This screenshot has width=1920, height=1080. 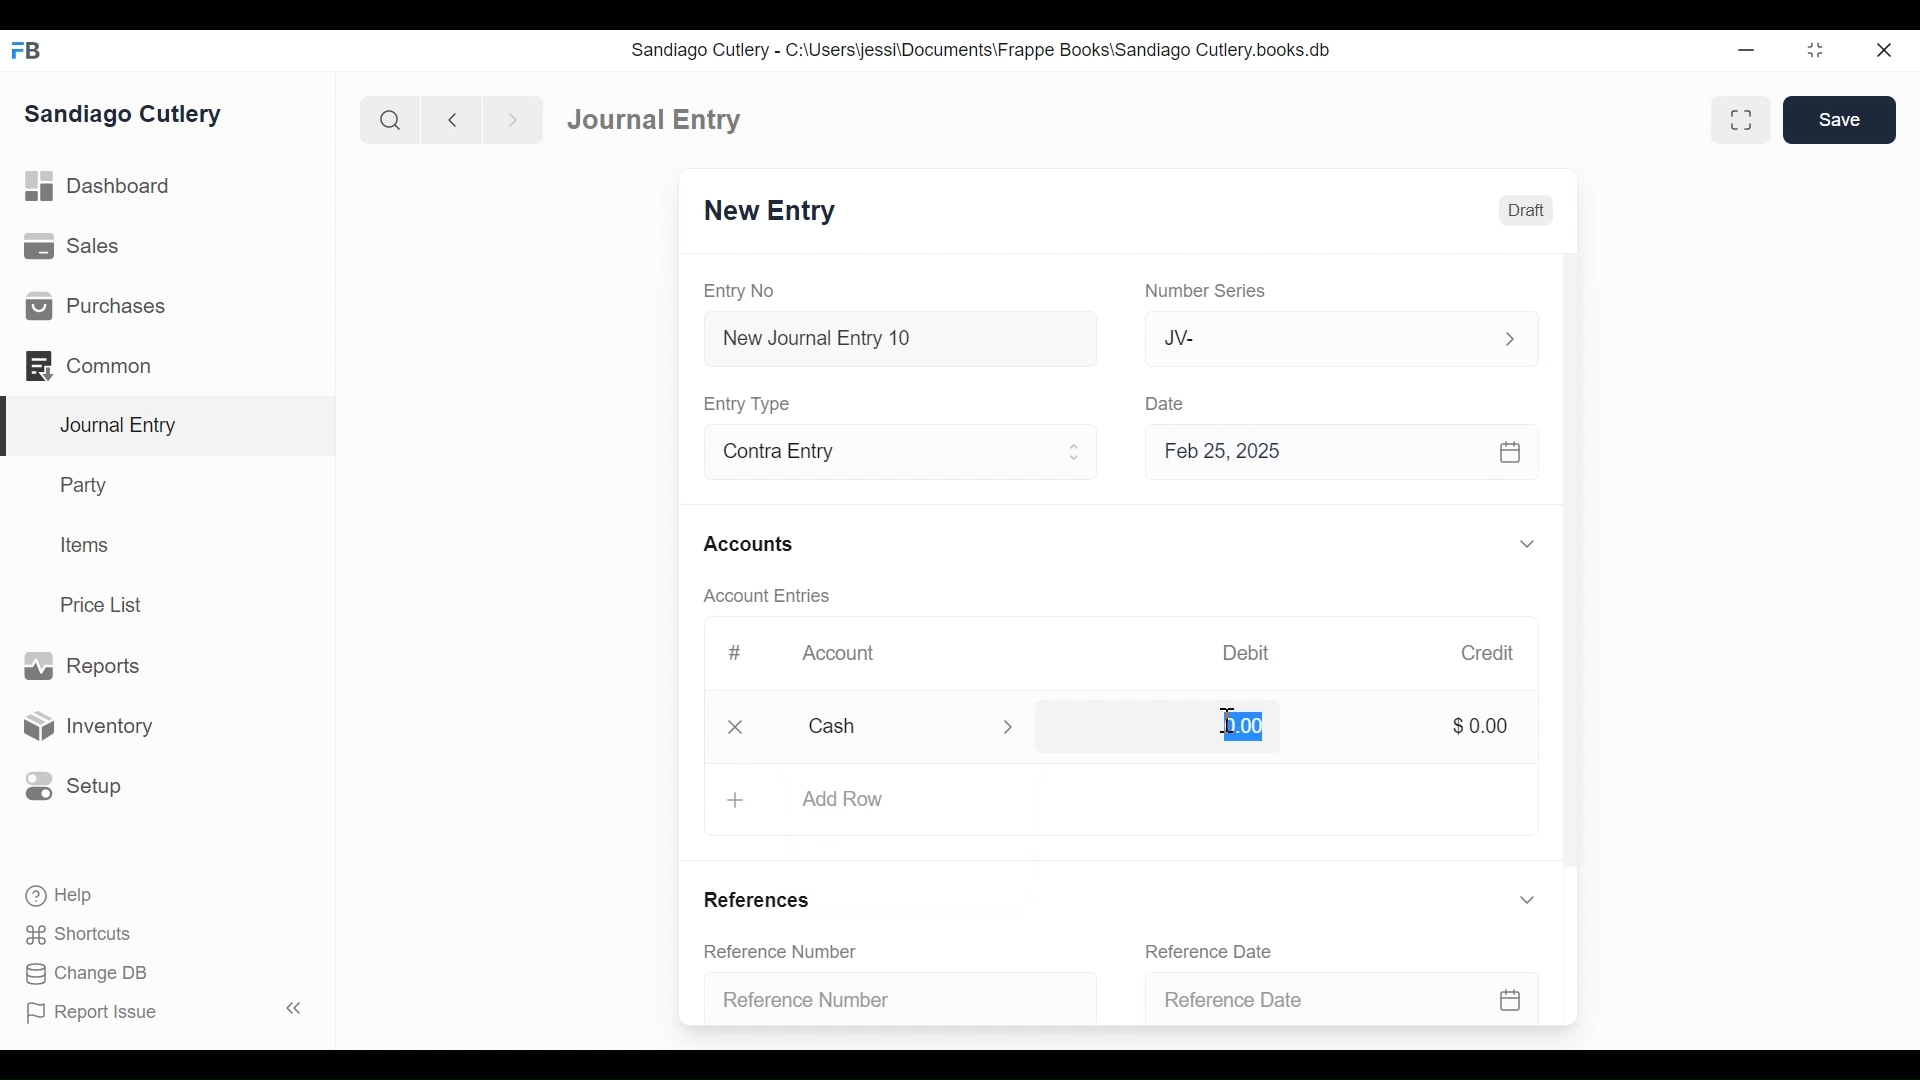 What do you see at coordinates (1527, 545) in the screenshot?
I see `Expand` at bounding box center [1527, 545].